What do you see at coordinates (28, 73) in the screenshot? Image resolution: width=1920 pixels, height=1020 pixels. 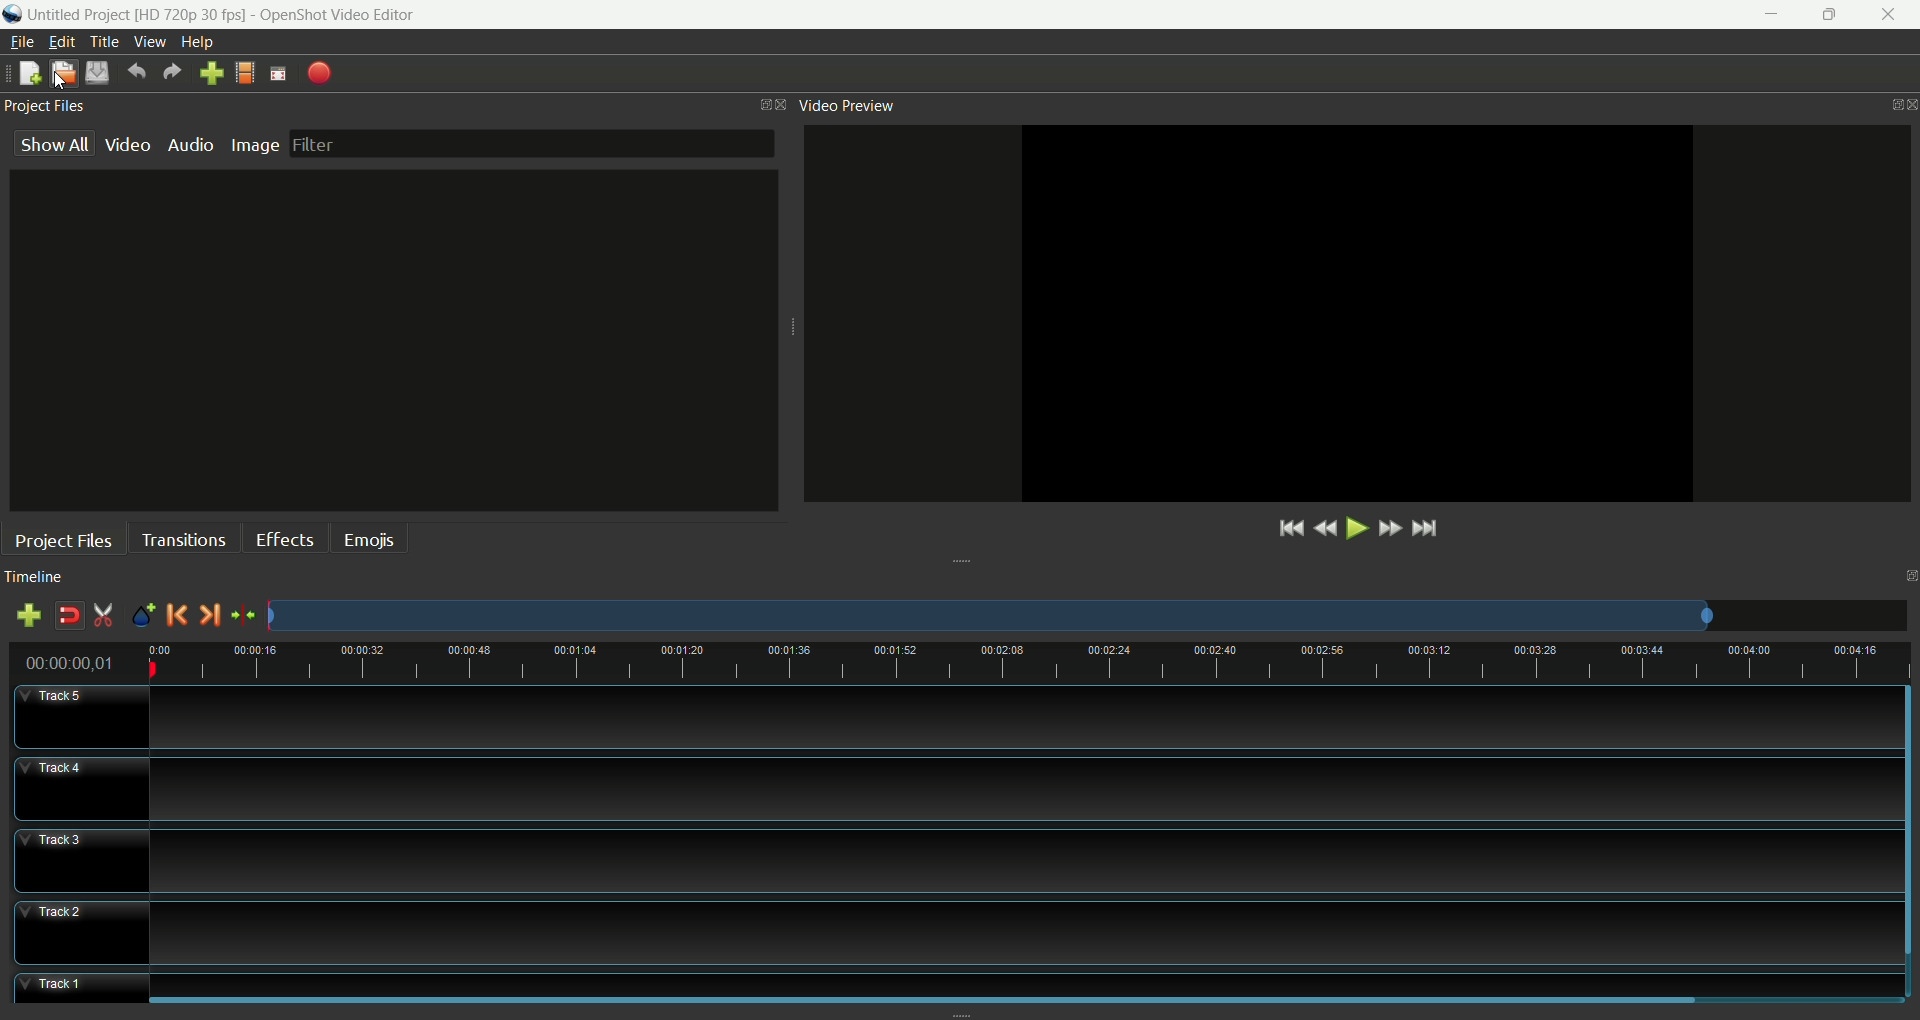 I see `new project` at bounding box center [28, 73].